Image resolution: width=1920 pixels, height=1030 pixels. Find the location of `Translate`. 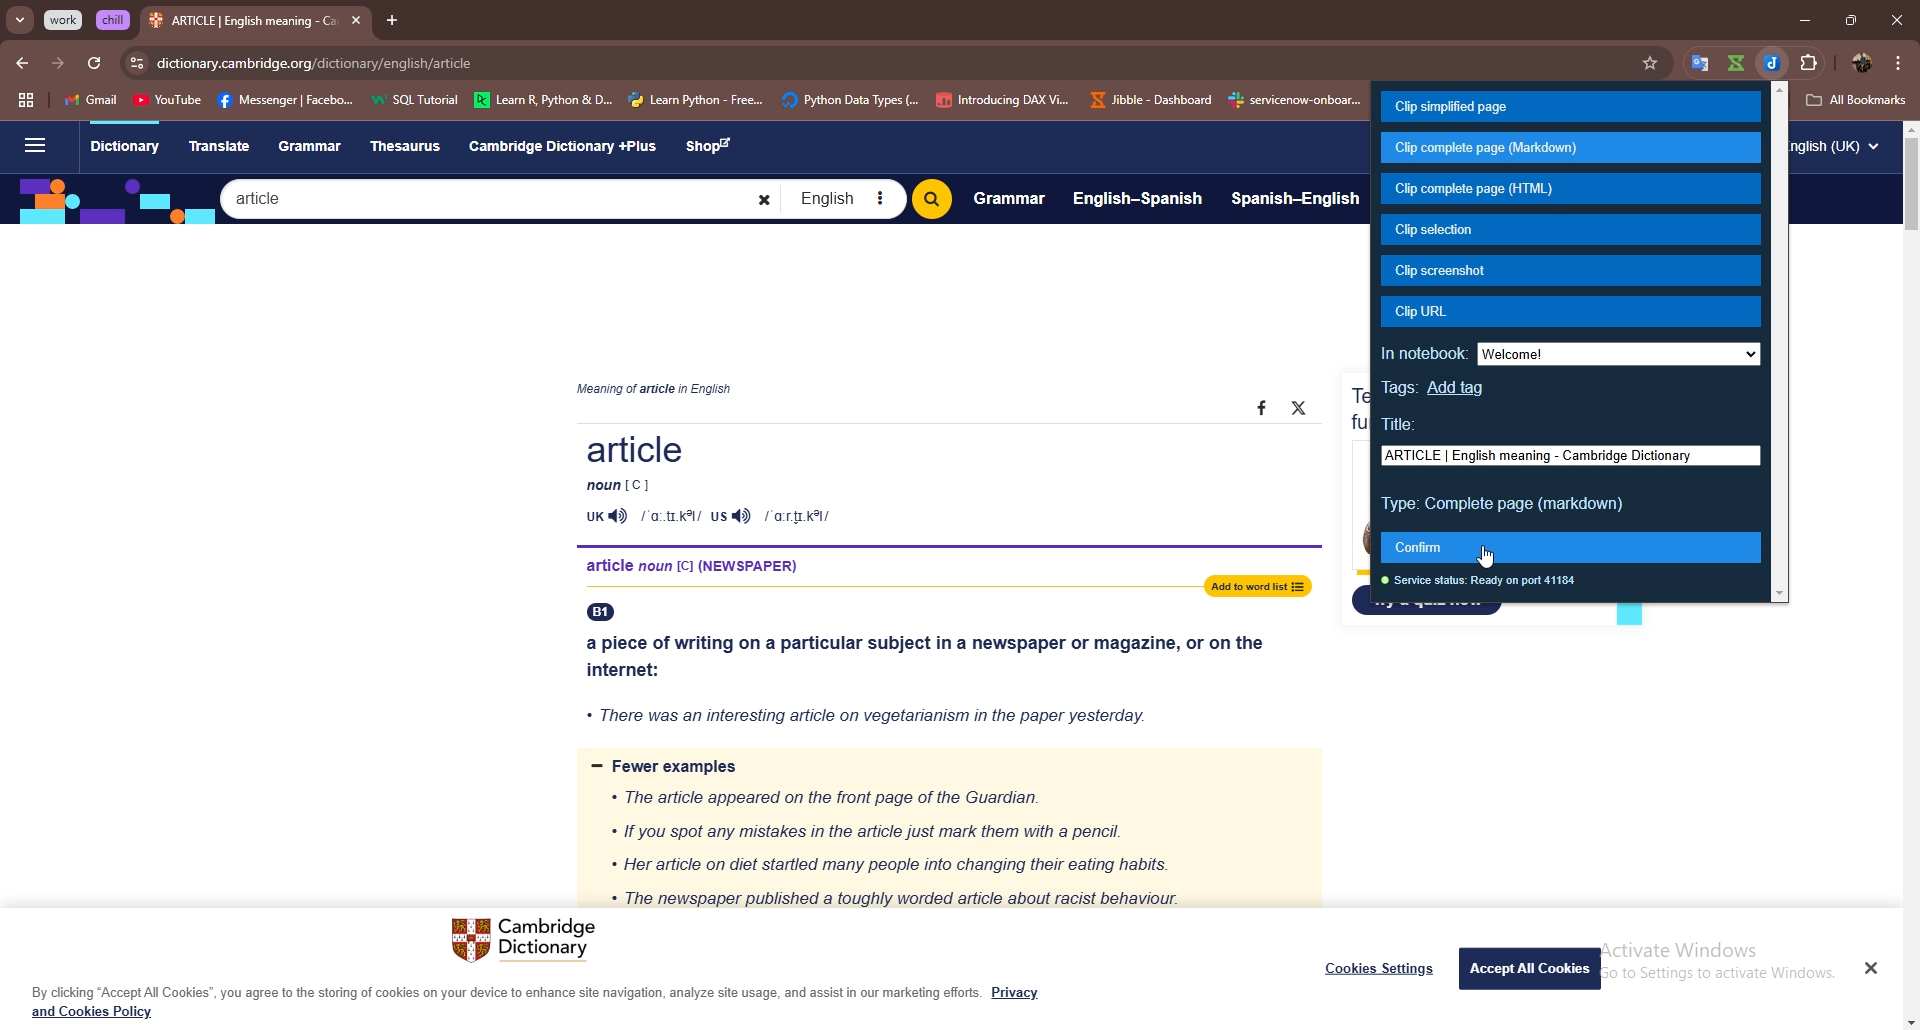

Translate is located at coordinates (219, 144).